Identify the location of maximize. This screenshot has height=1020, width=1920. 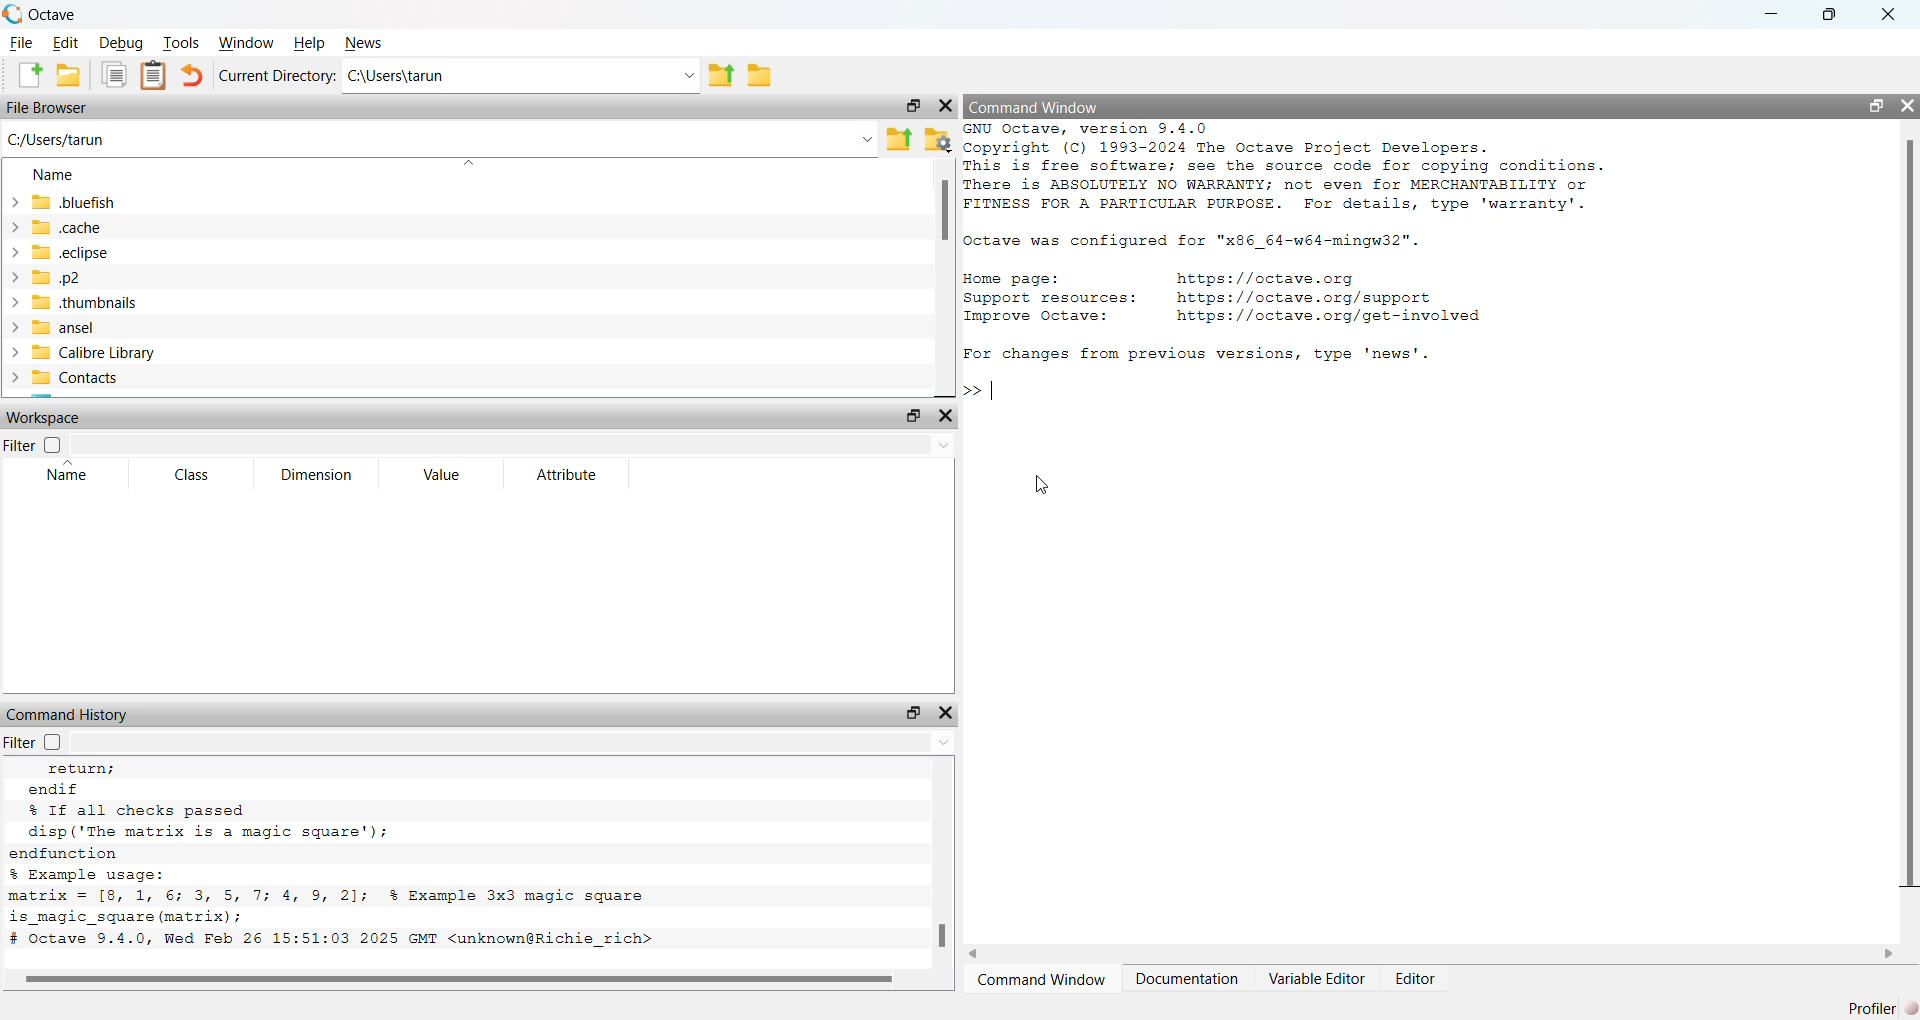
(914, 418).